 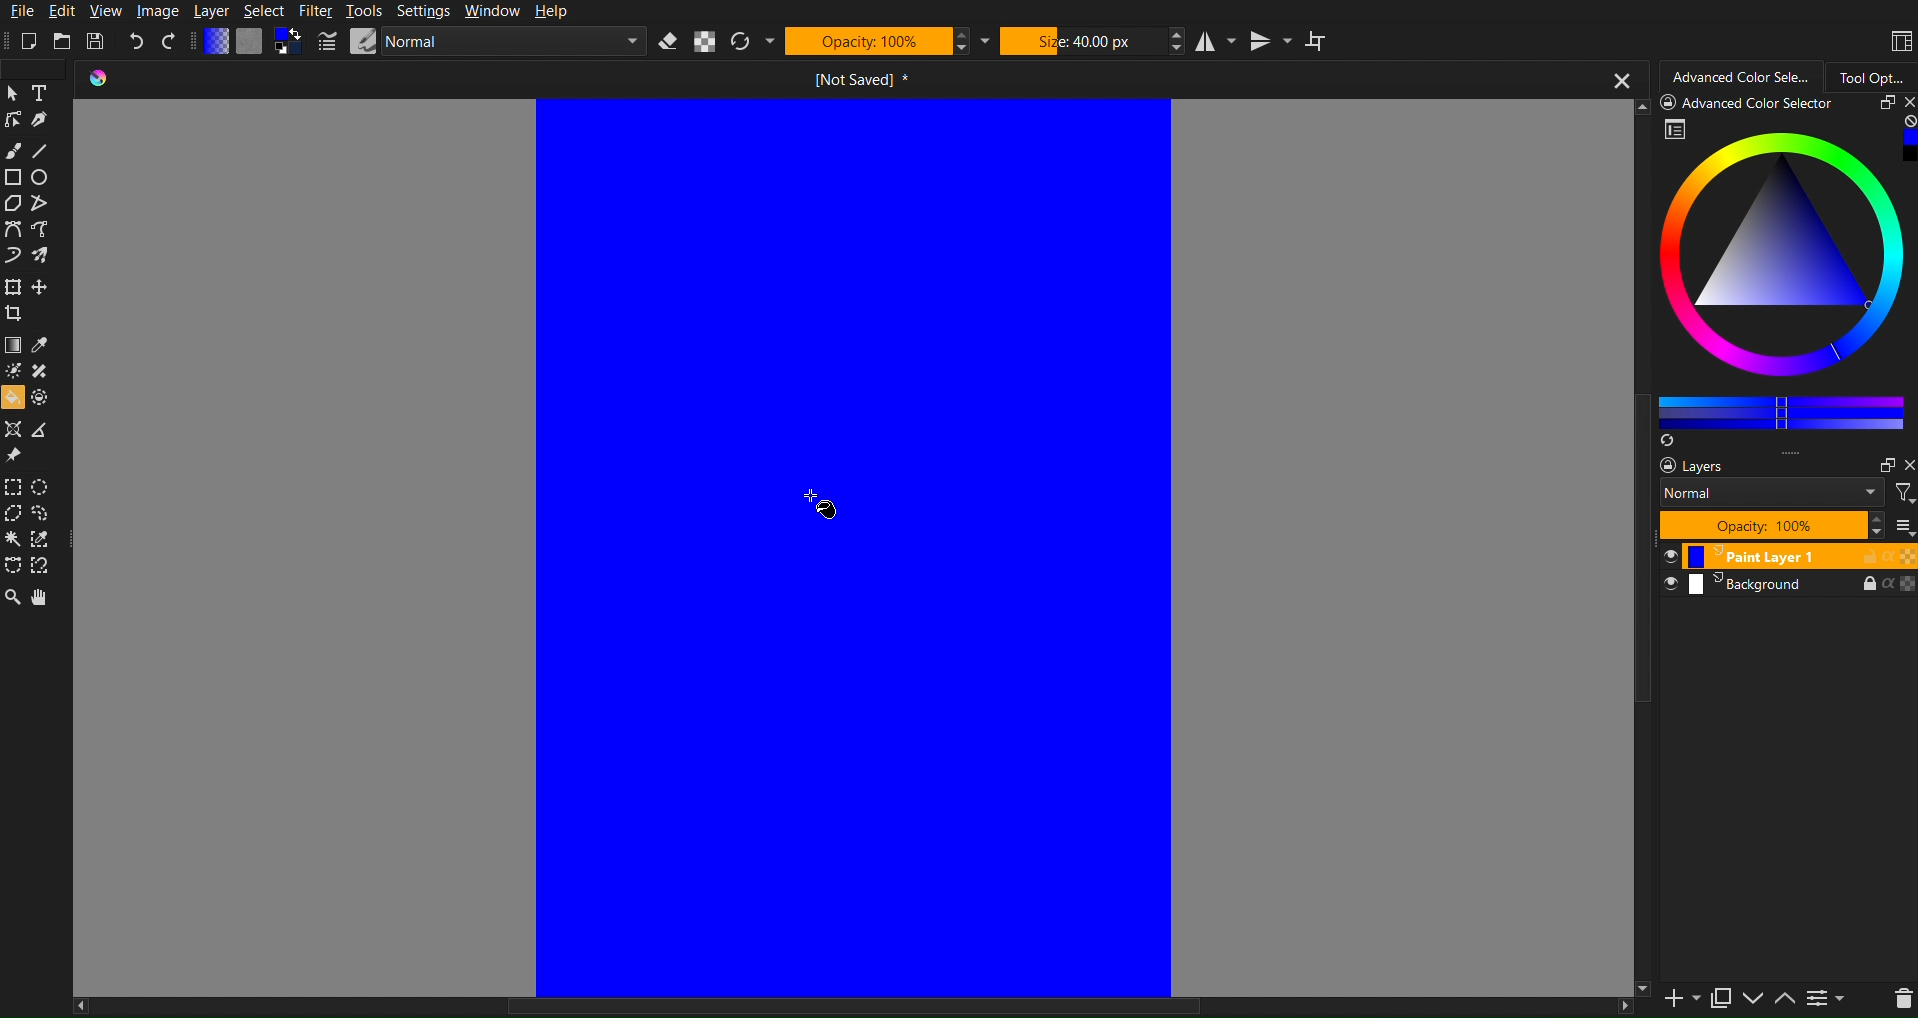 I want to click on Tool Option Selector, so click(x=1880, y=73).